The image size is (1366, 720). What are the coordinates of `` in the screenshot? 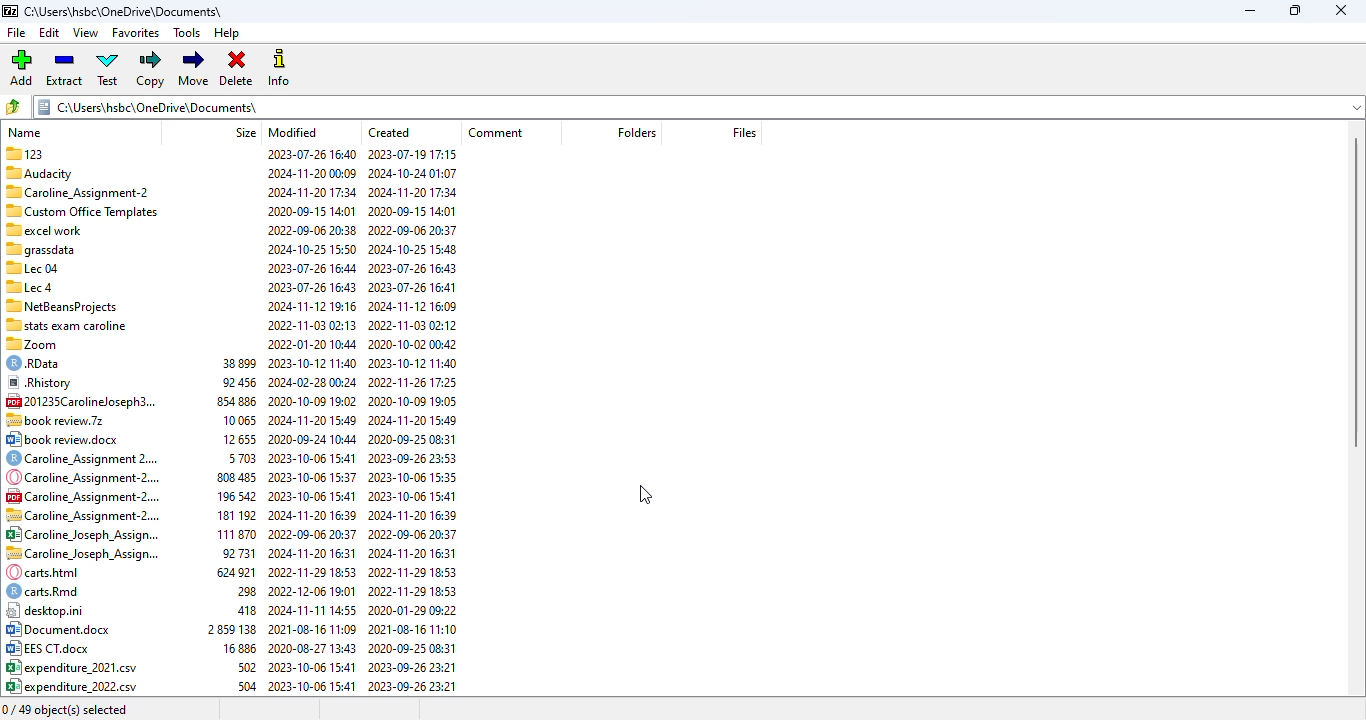 It's located at (1341, 11).